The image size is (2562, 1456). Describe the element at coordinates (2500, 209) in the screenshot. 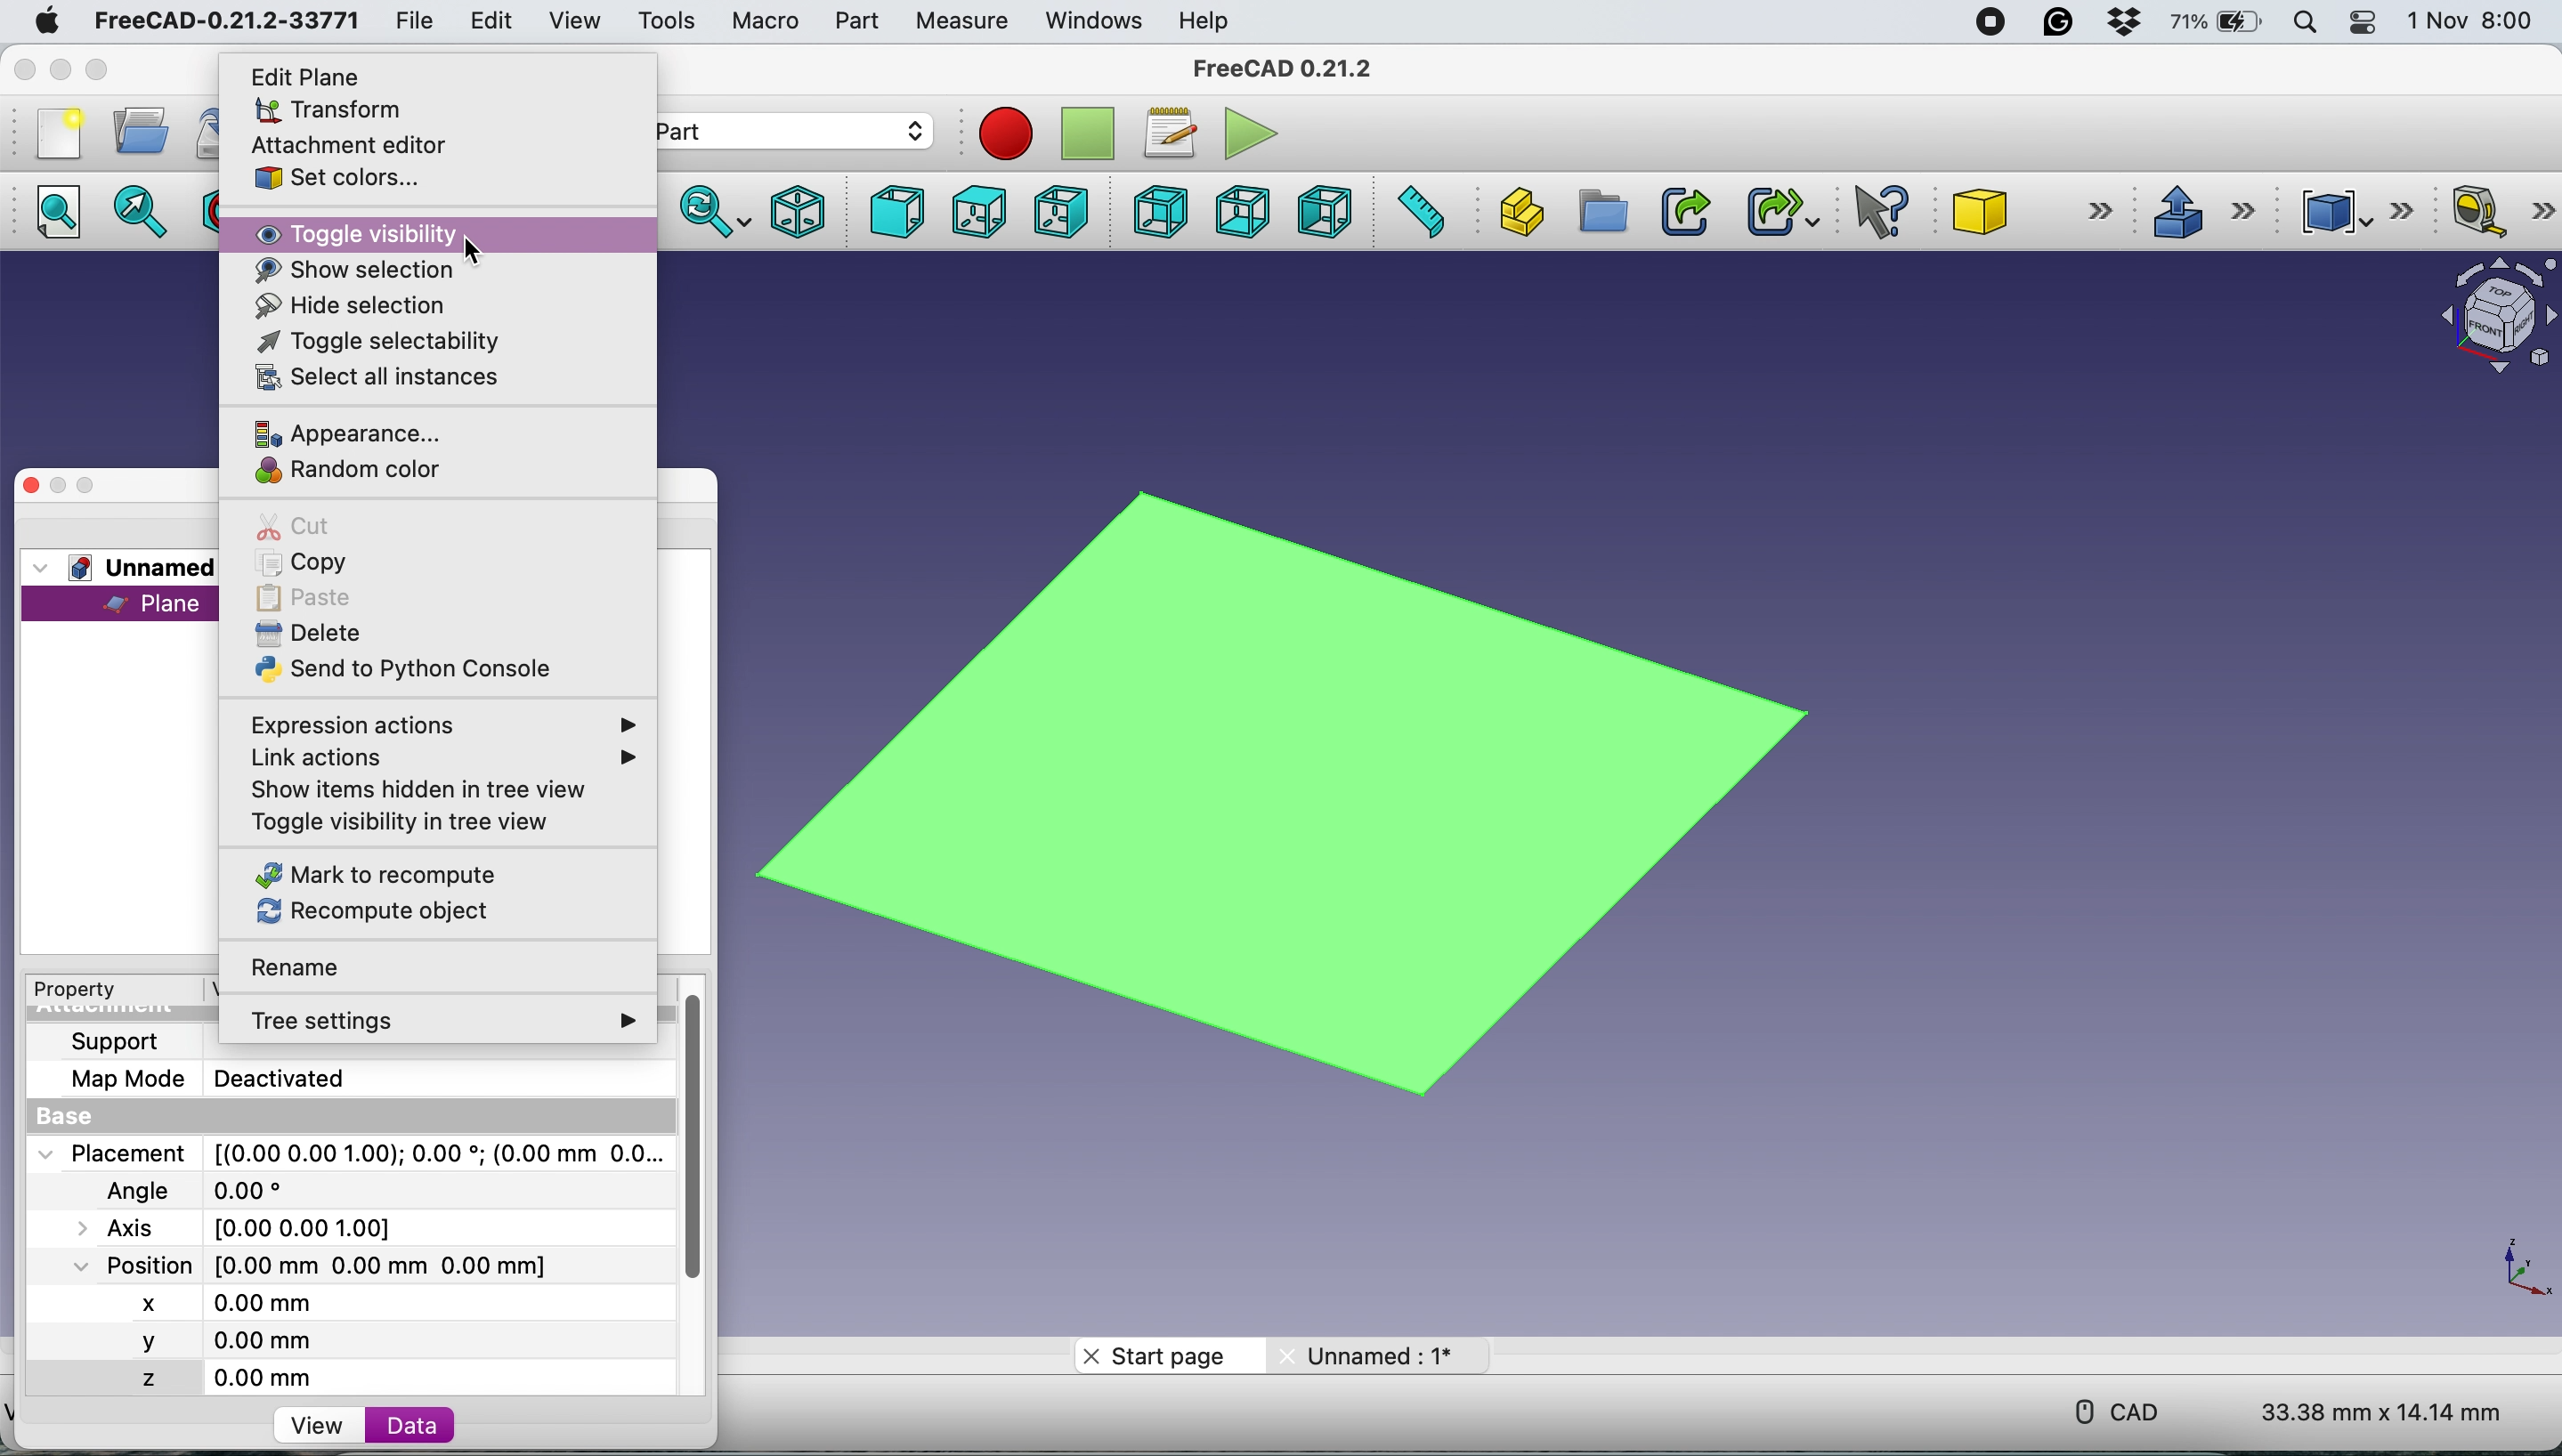

I see `measure linear` at that location.